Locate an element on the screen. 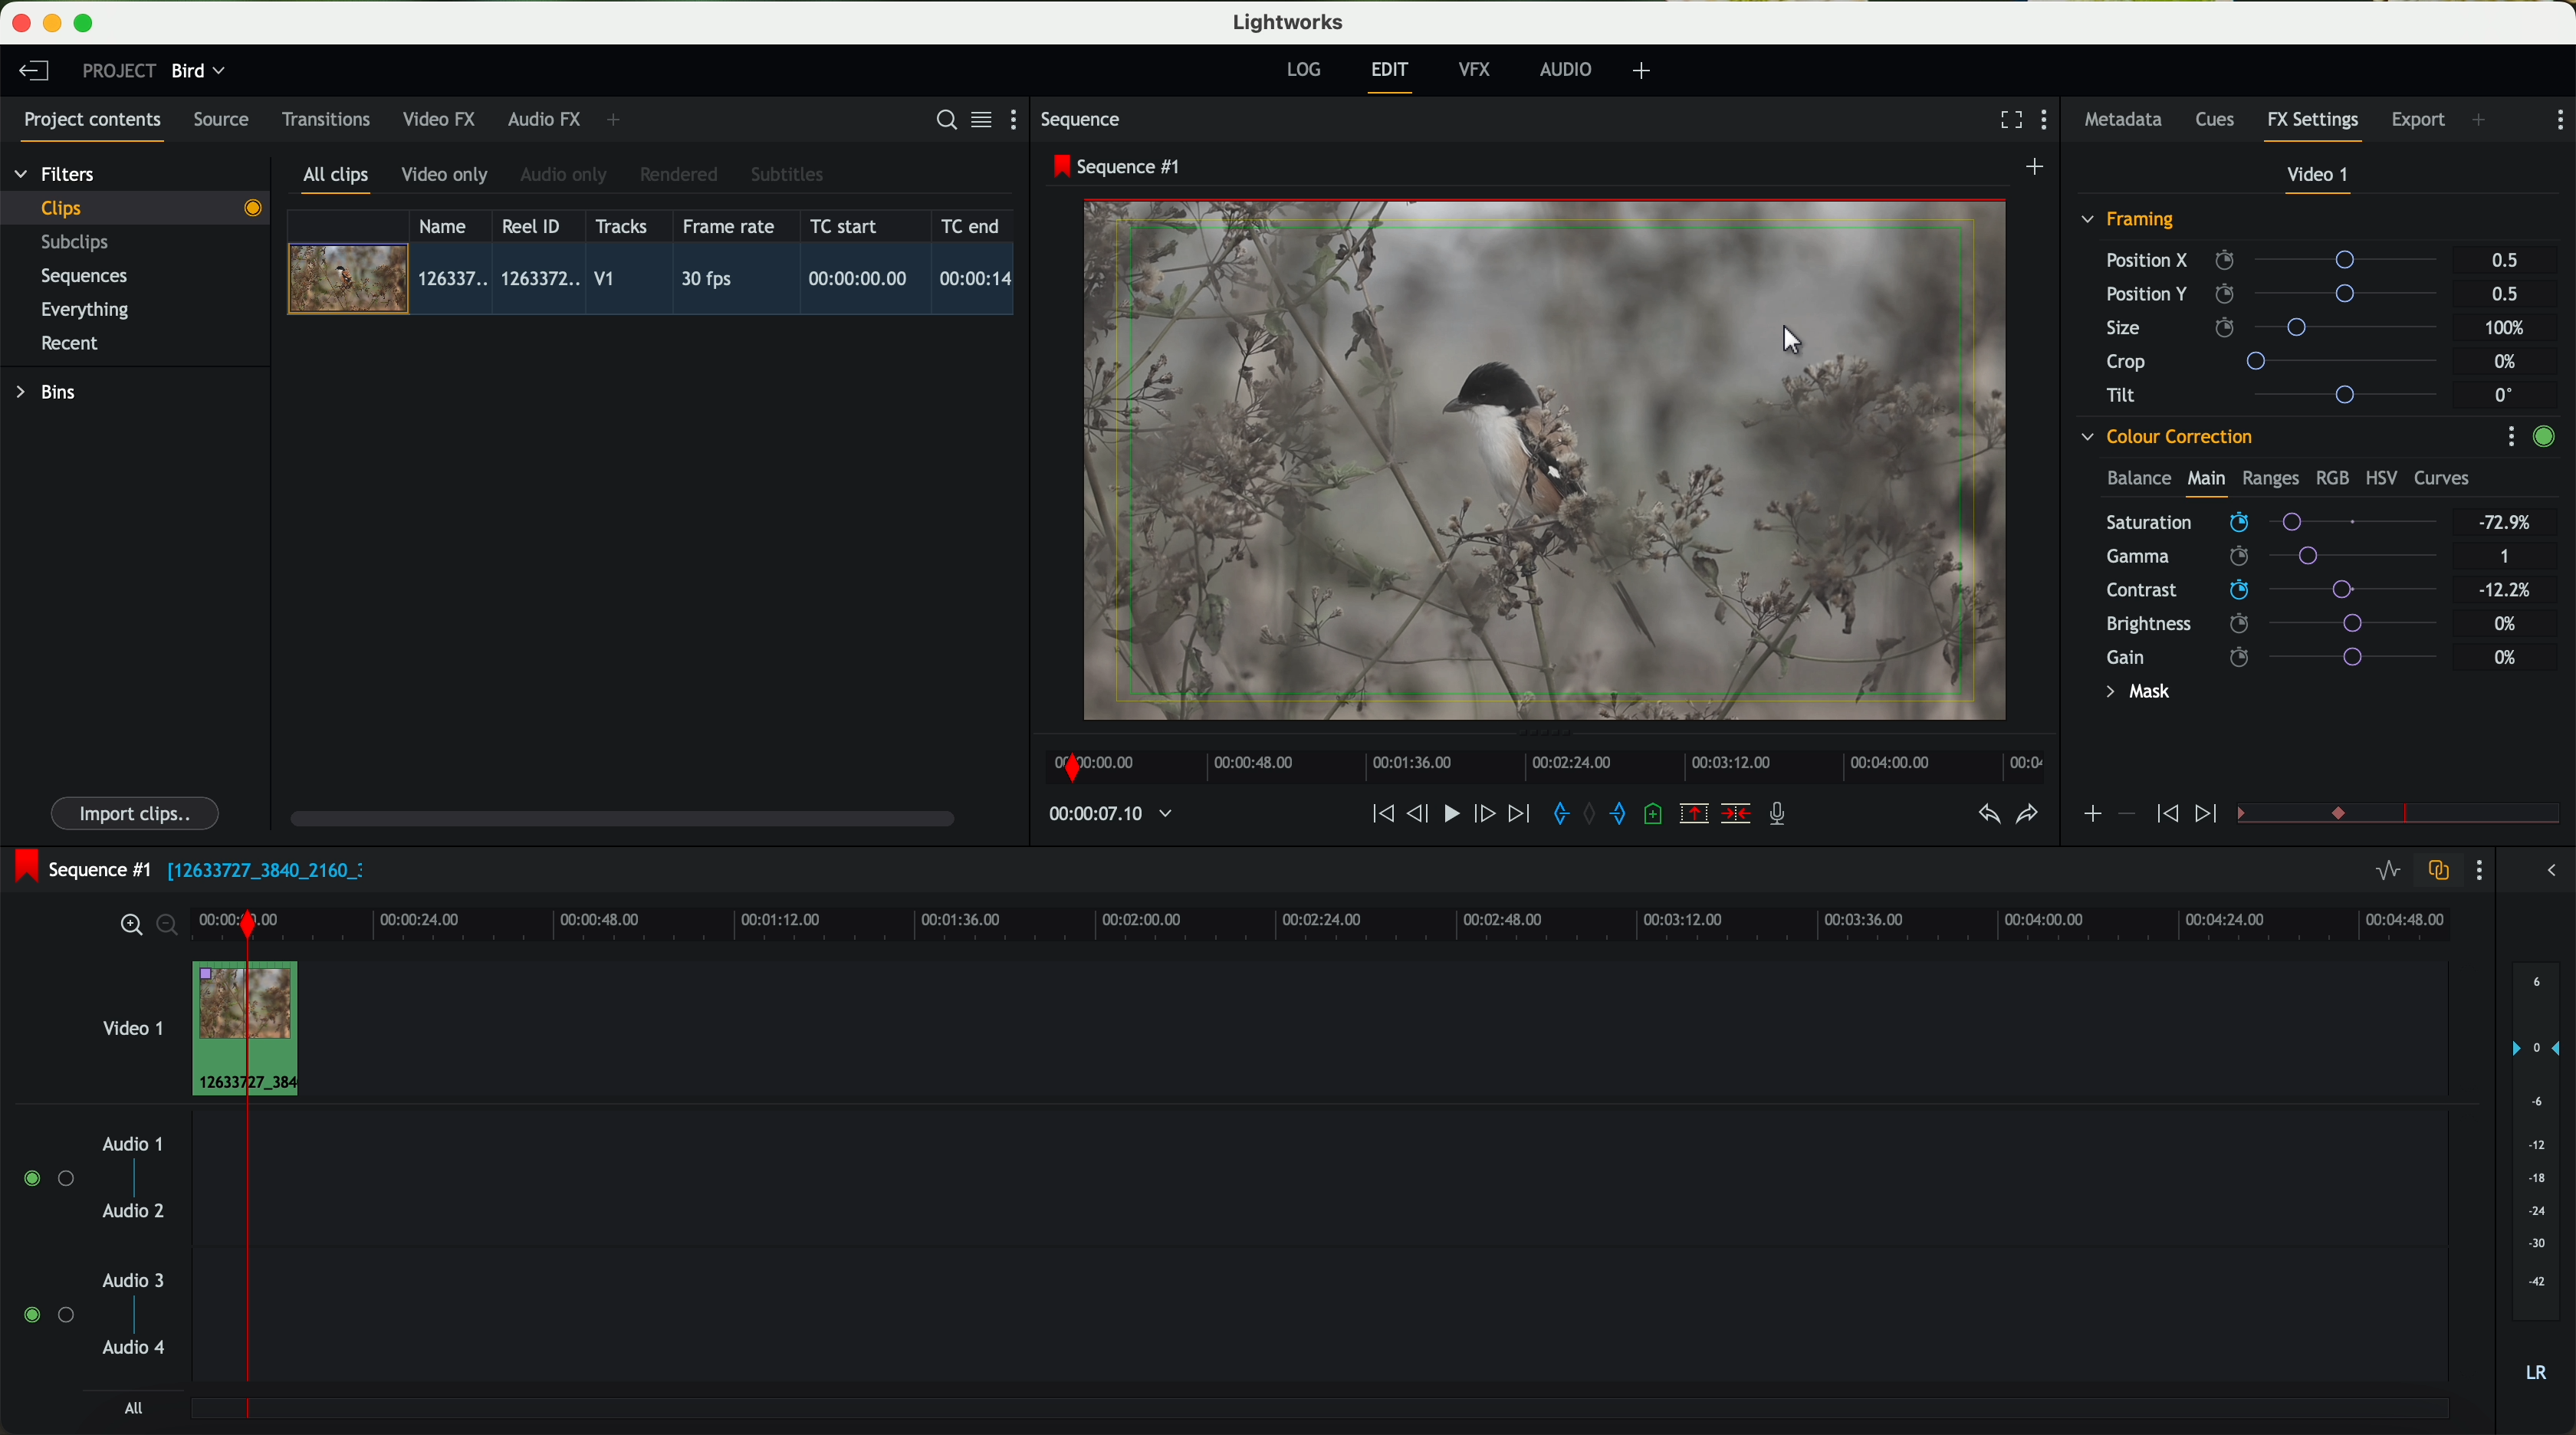 Image resolution: width=2576 pixels, height=1435 pixels. HSV is located at coordinates (2380, 477).